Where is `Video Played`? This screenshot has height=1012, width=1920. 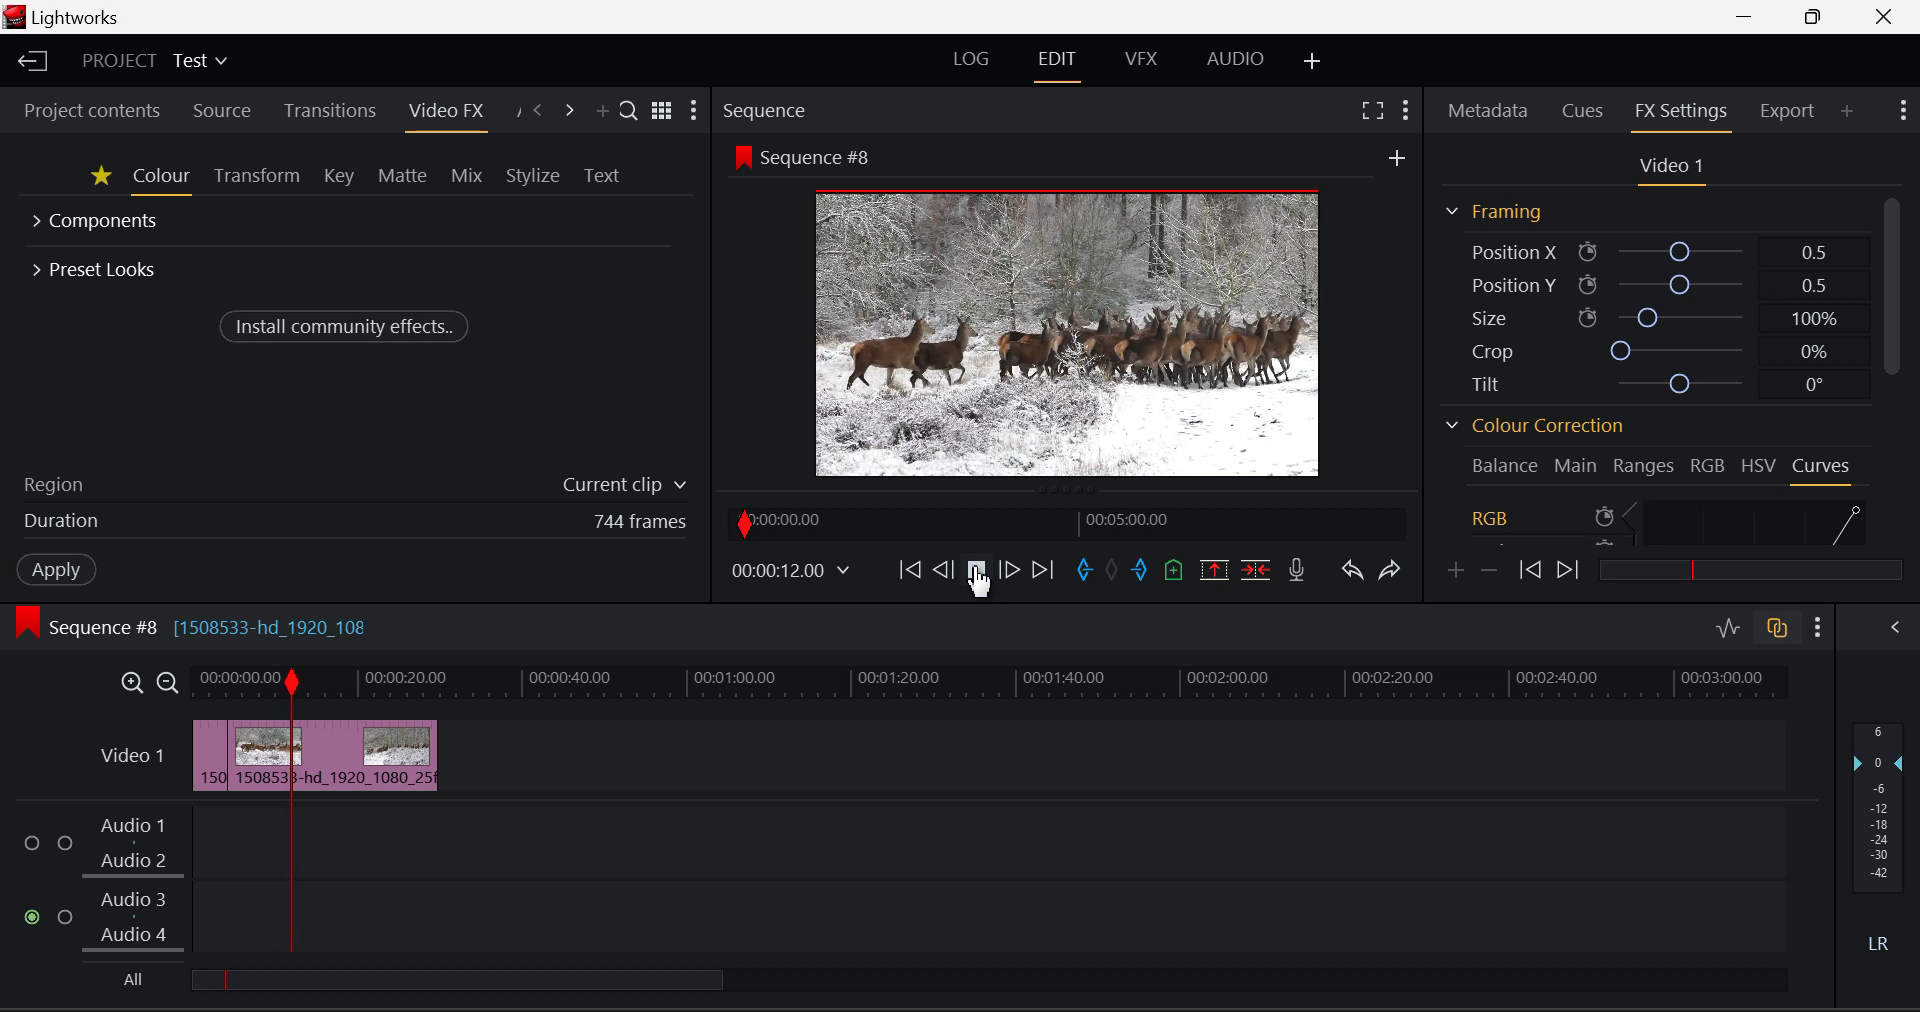
Video Played is located at coordinates (976, 573).